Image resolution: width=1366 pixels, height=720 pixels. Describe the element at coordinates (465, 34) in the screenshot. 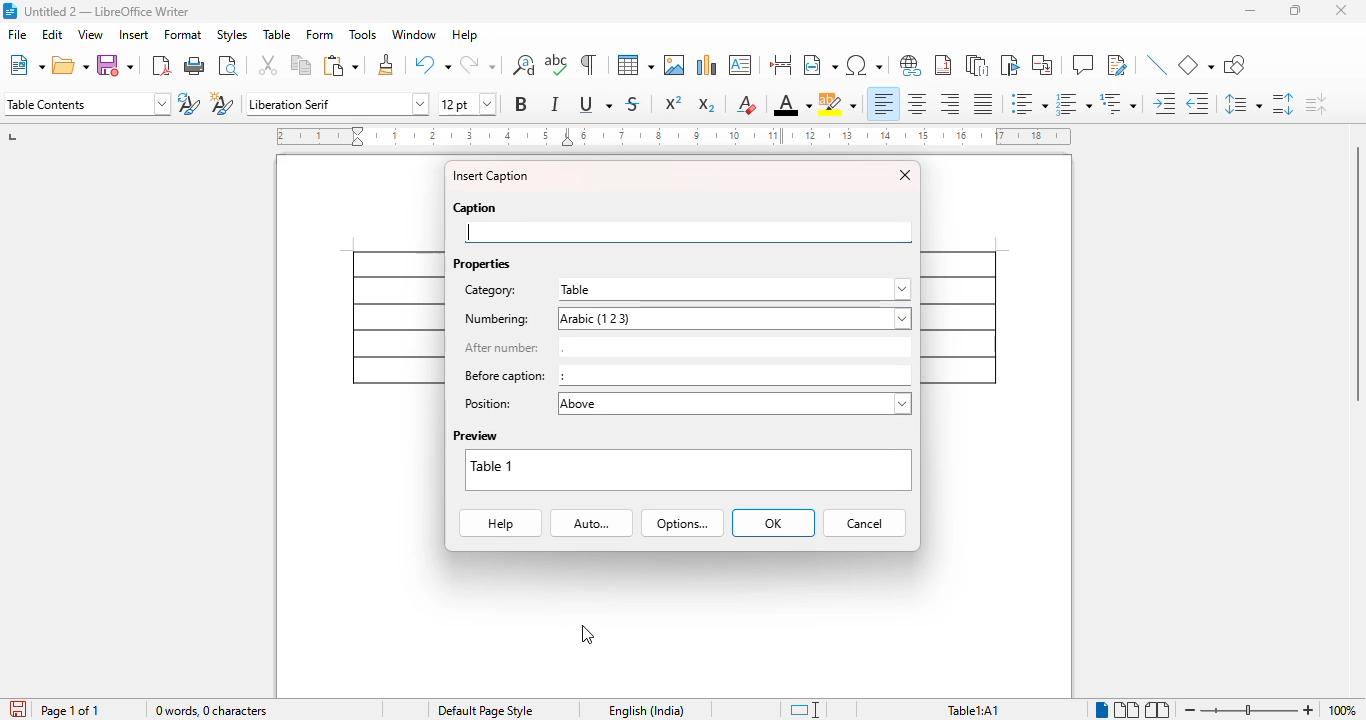

I see `help` at that location.